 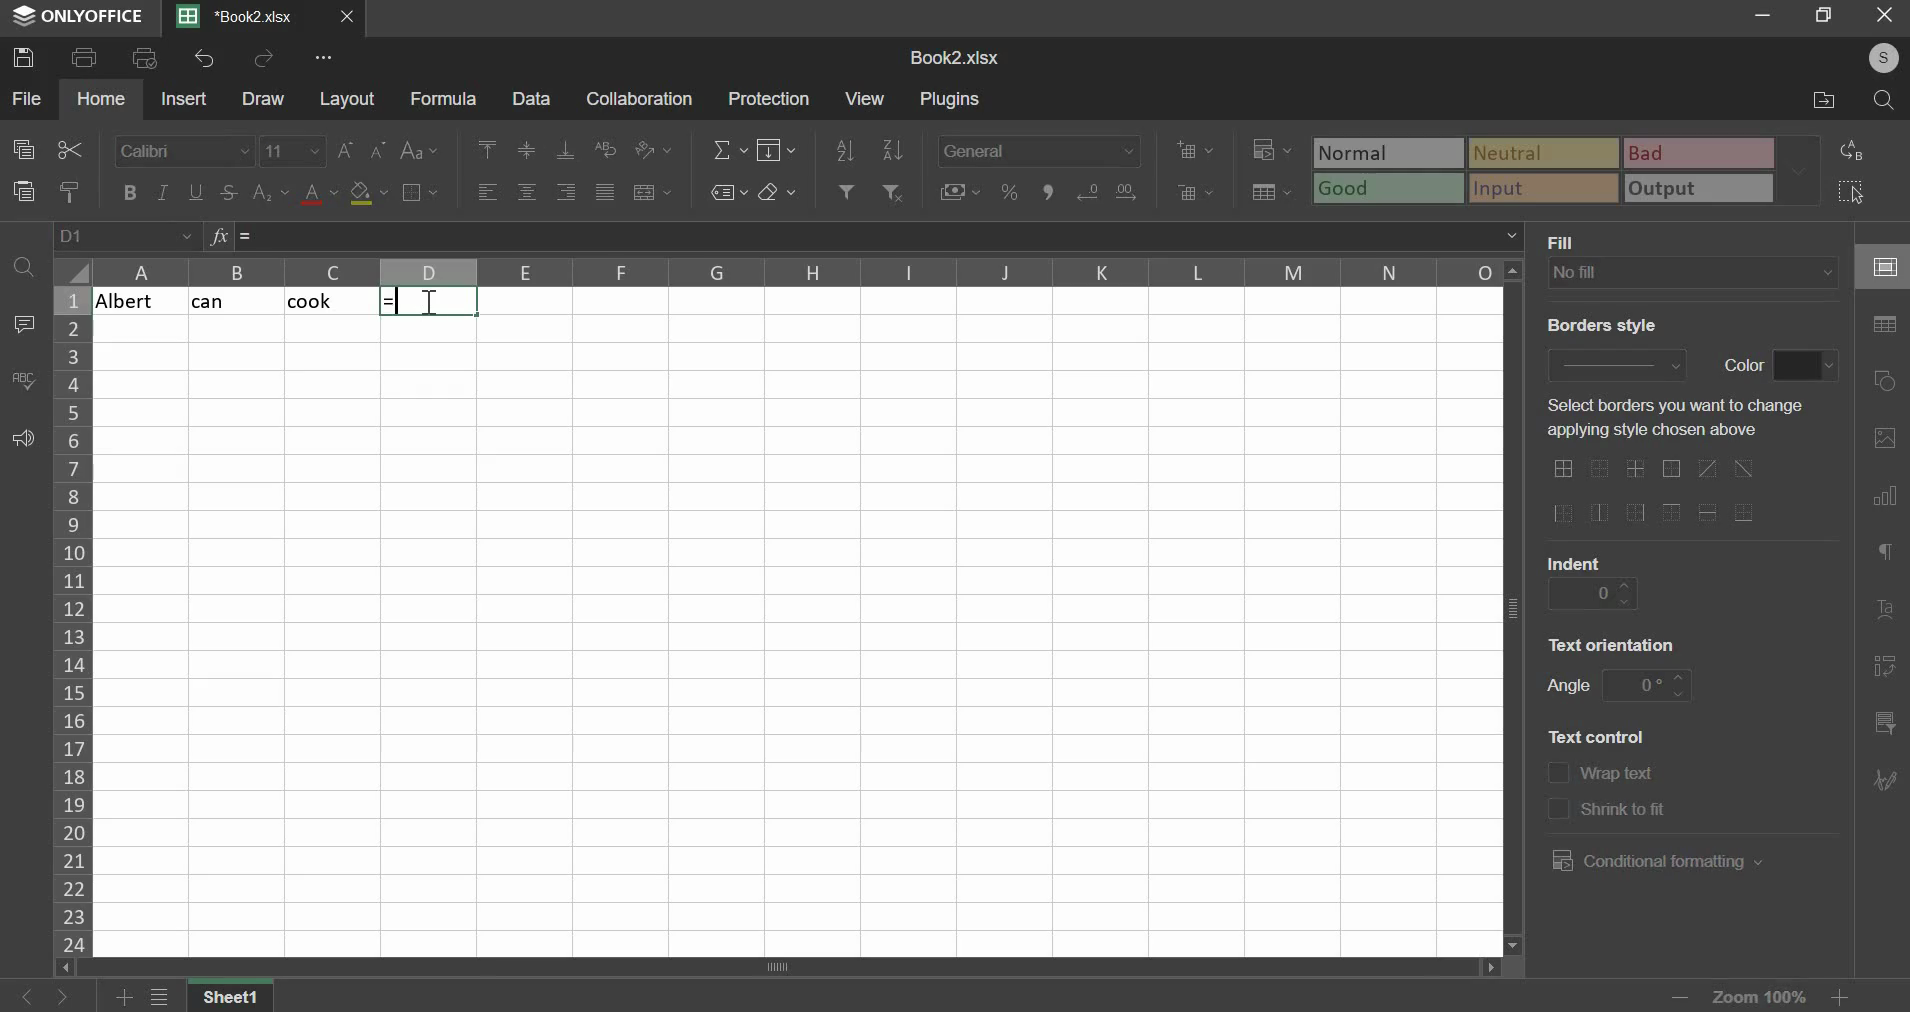 I want to click on formula, so click(x=220, y=237).